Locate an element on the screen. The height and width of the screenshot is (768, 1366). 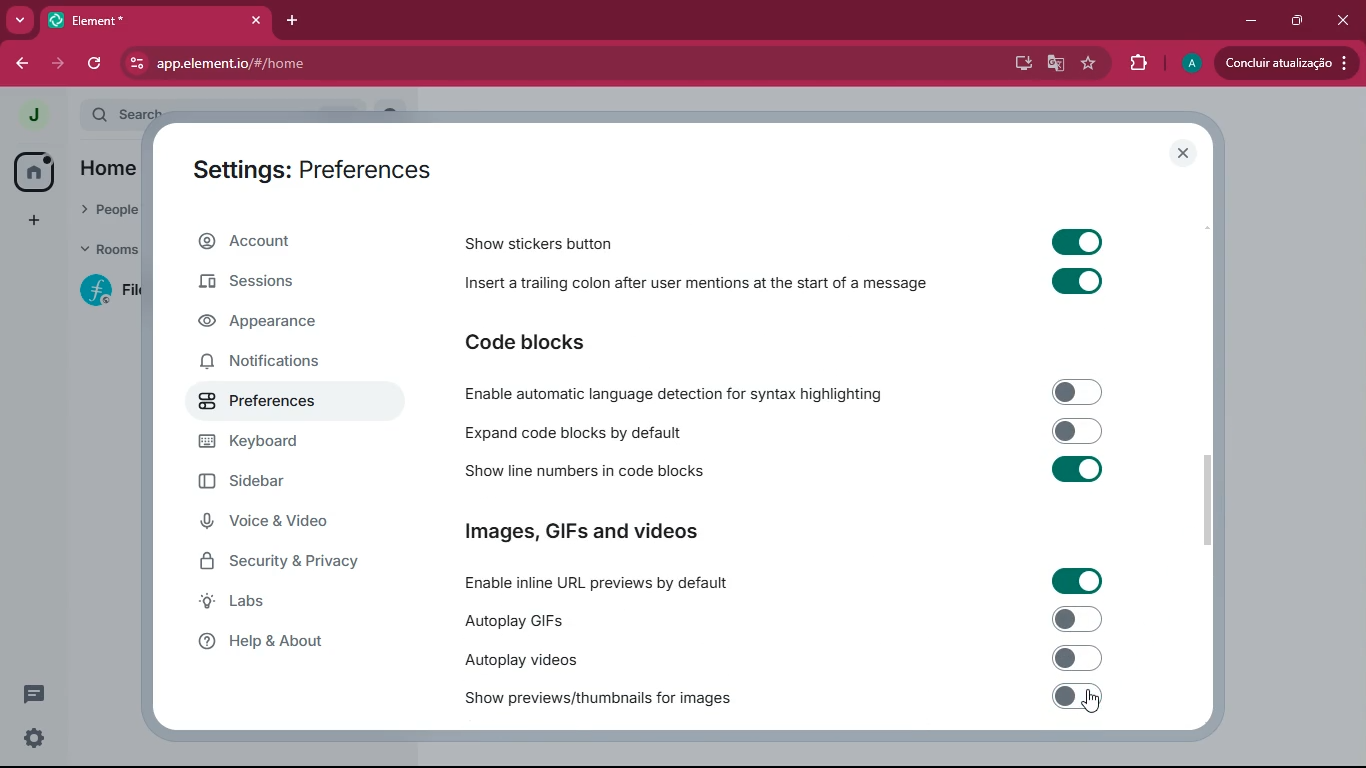
app.element.io/#/home is located at coordinates (406, 65).